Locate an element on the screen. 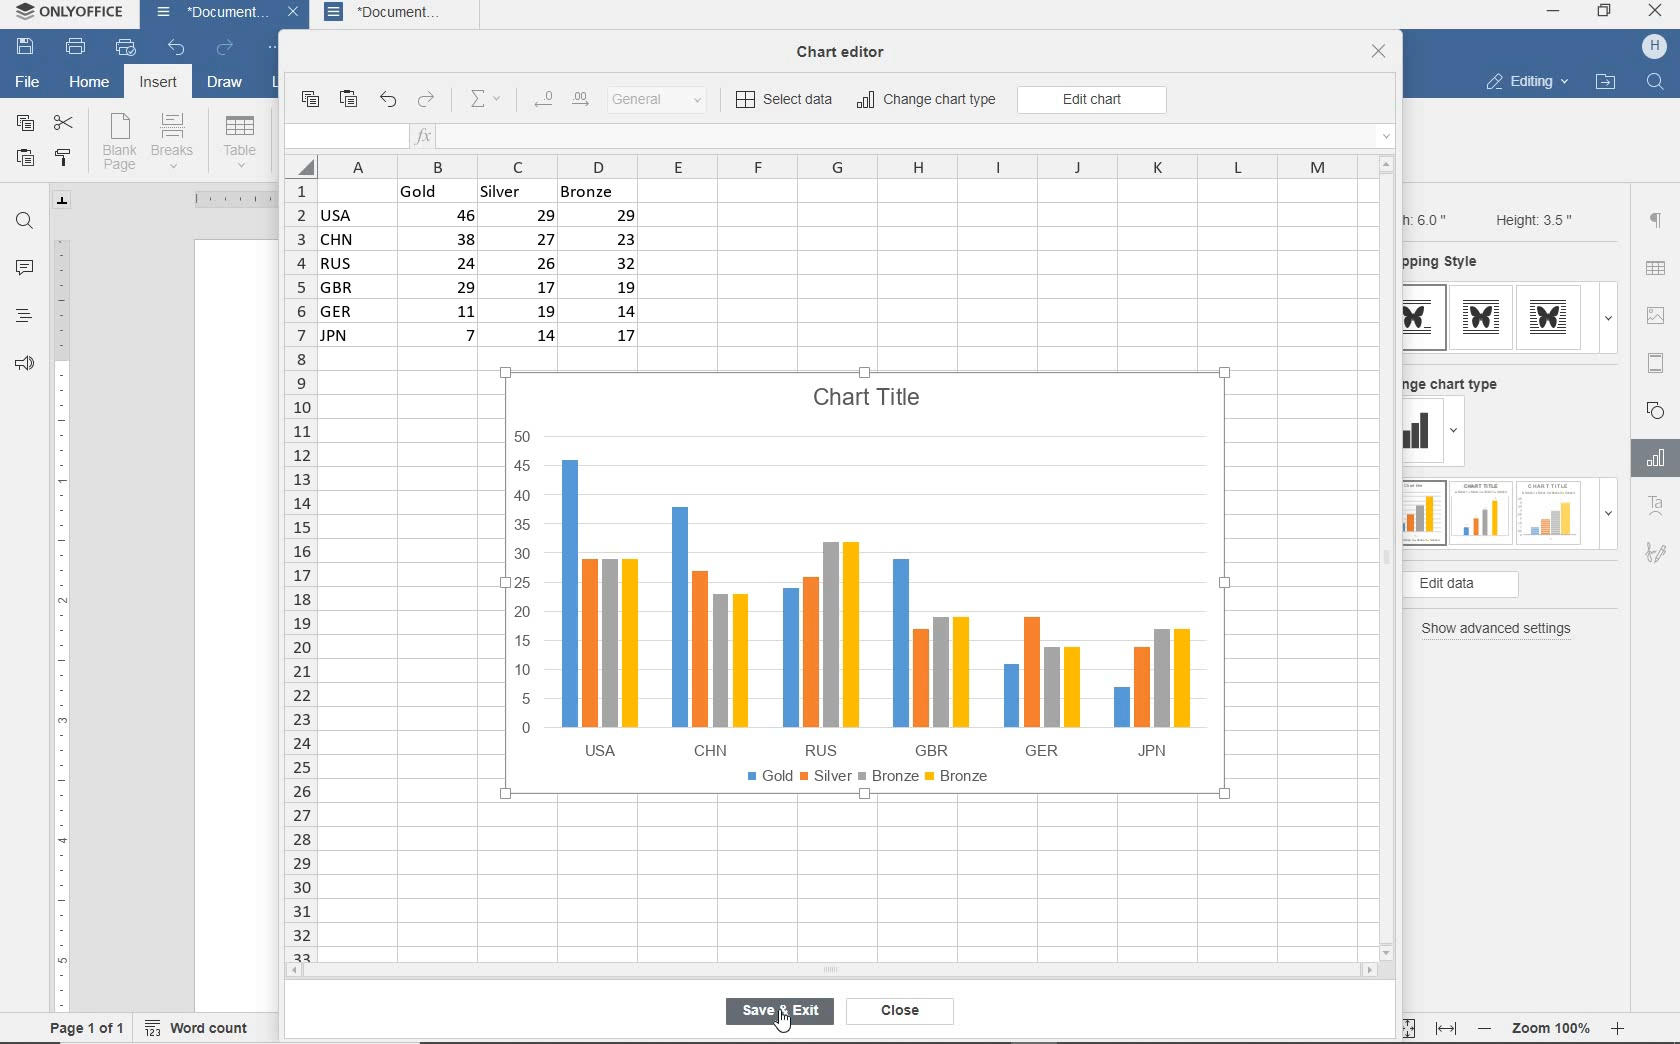 Image resolution: width=1680 pixels, height=1044 pixels. ruler is located at coordinates (225, 199).